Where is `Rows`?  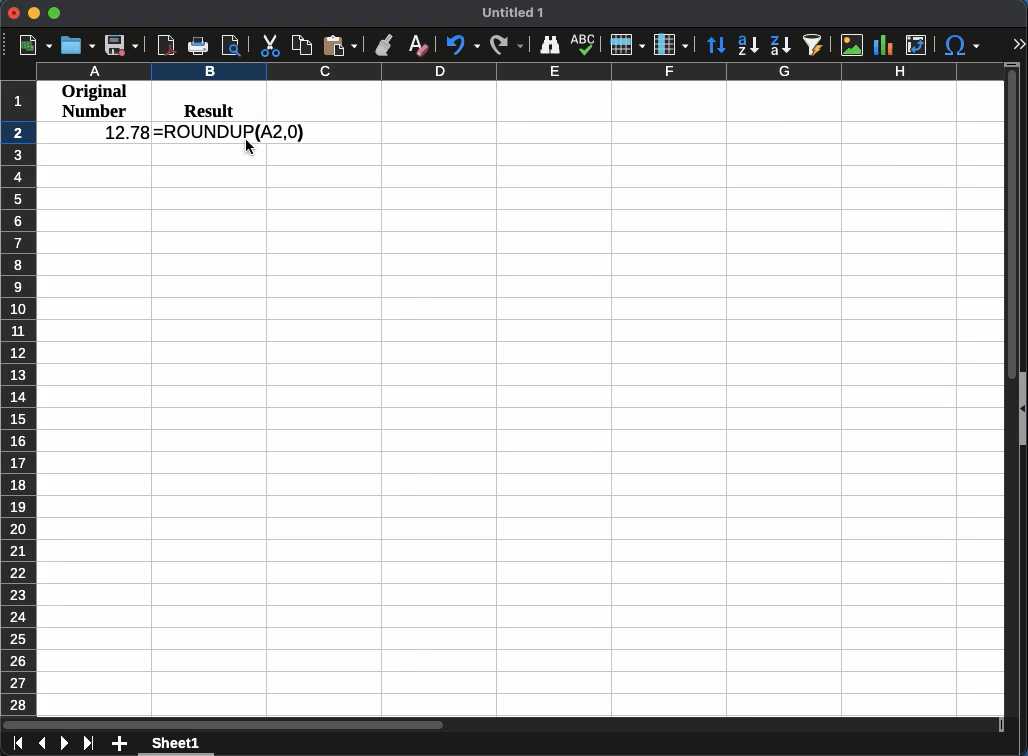
Rows is located at coordinates (627, 44).